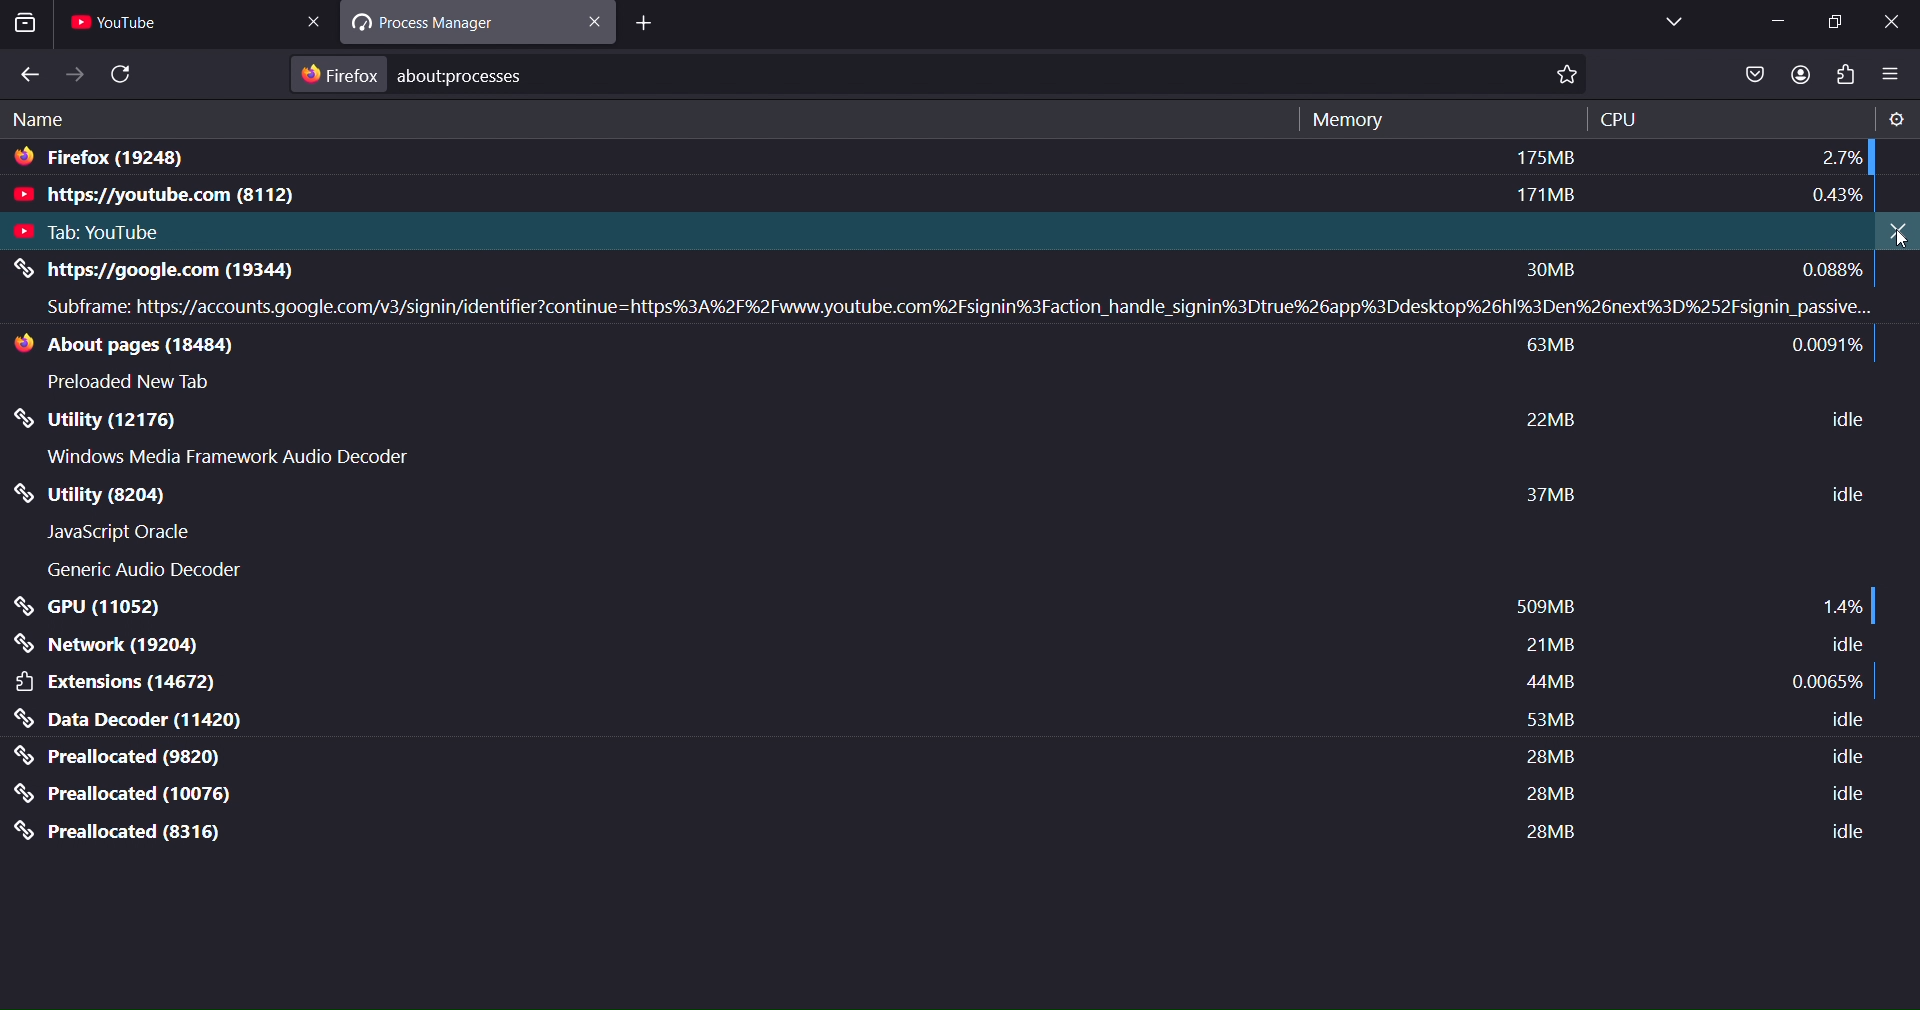 This screenshot has height=1010, width=1920. I want to click on CPU, so click(1620, 119).